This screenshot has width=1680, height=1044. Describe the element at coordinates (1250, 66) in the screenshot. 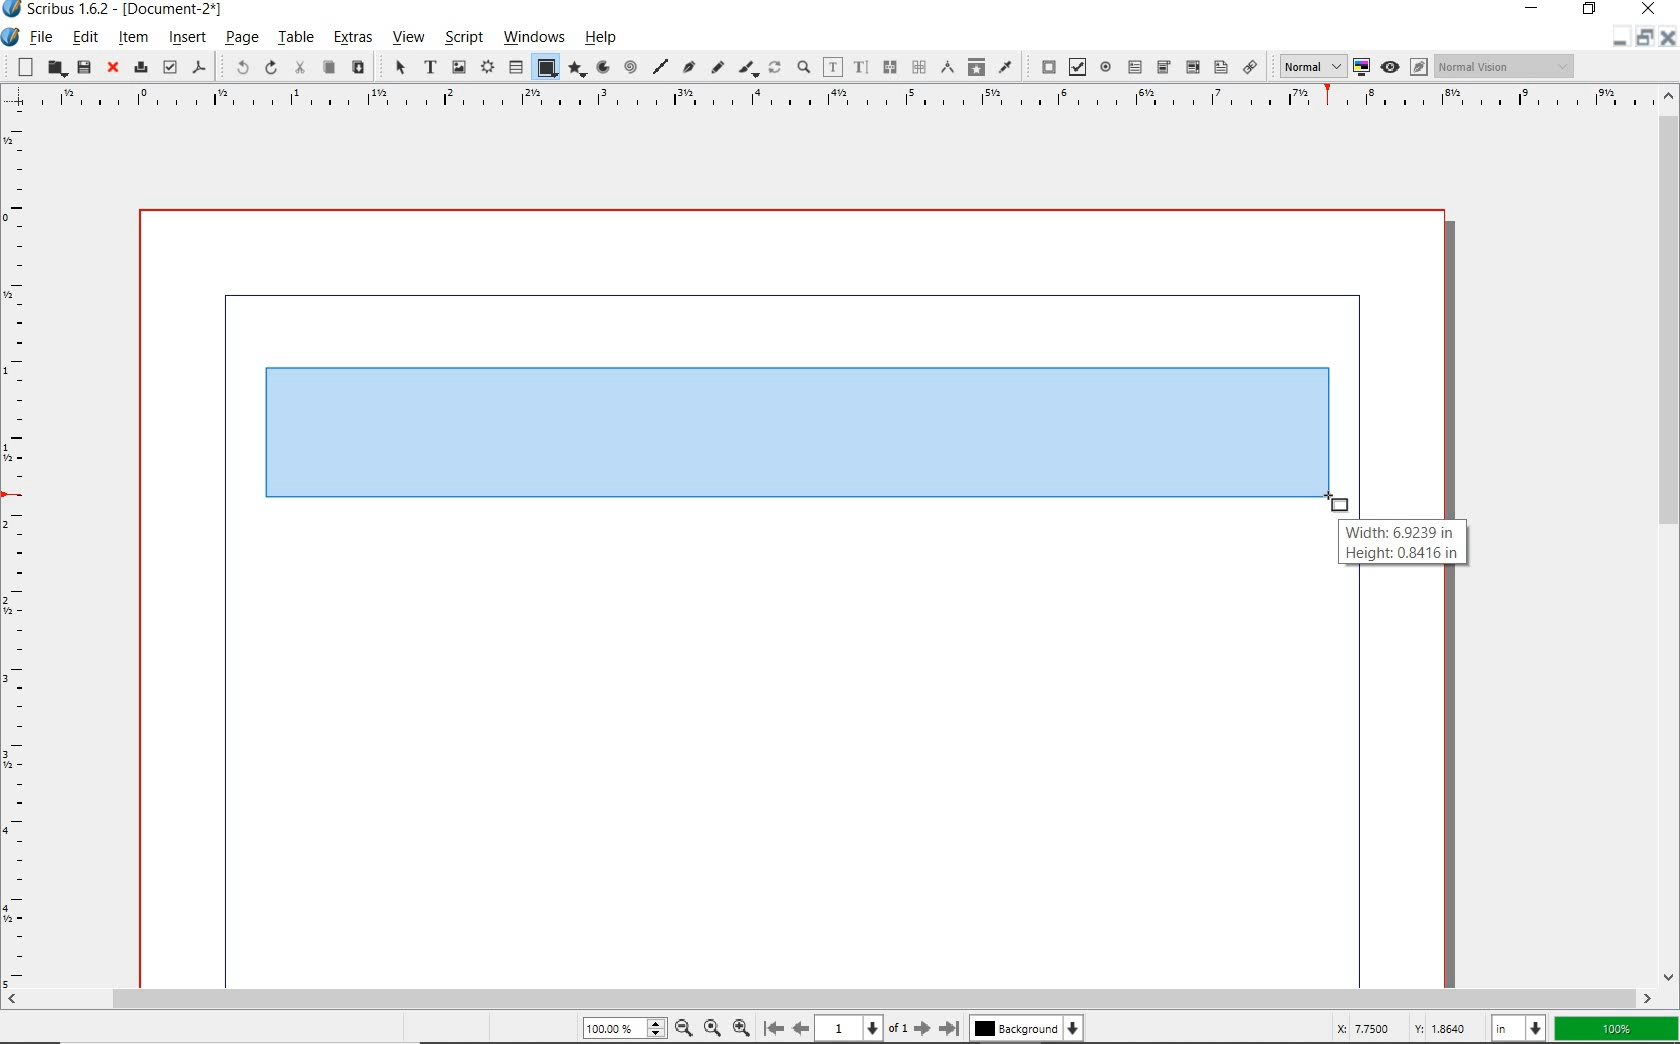

I see `link annotation` at that location.